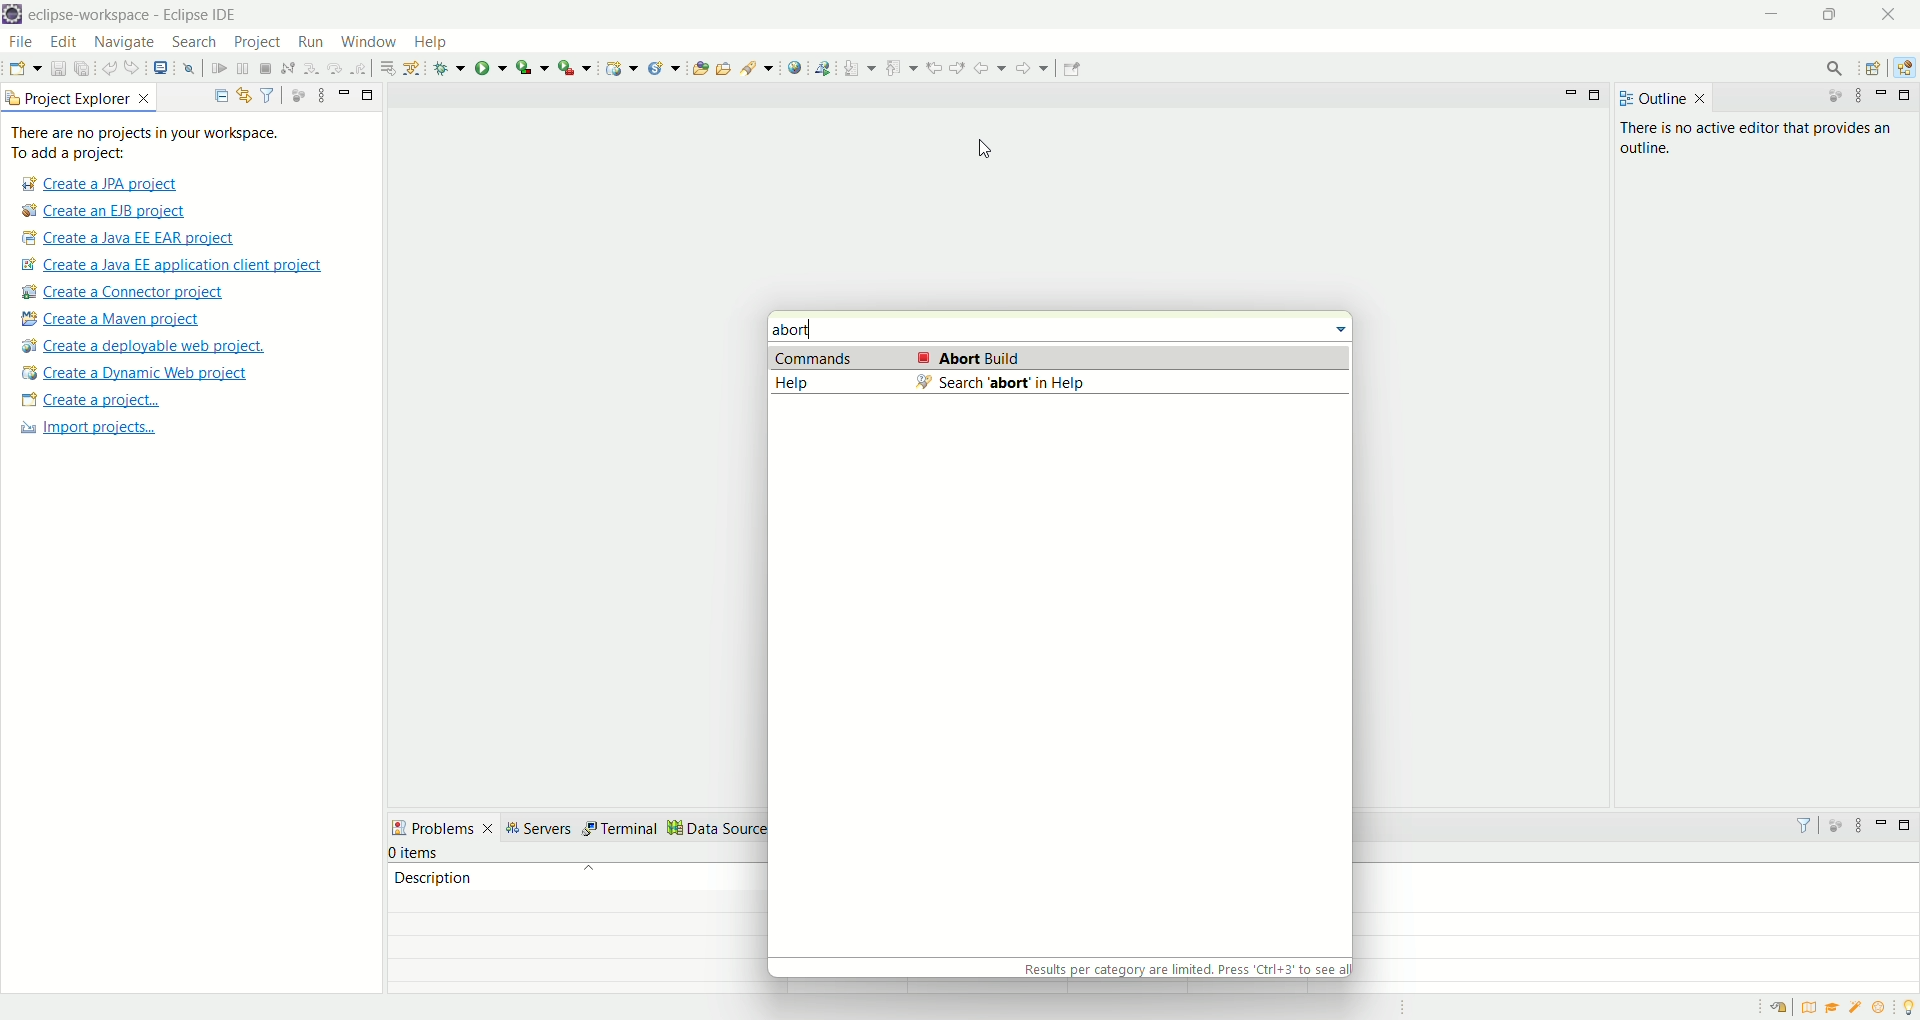 The height and width of the screenshot is (1020, 1920). What do you see at coordinates (168, 143) in the screenshot?
I see `text` at bounding box center [168, 143].